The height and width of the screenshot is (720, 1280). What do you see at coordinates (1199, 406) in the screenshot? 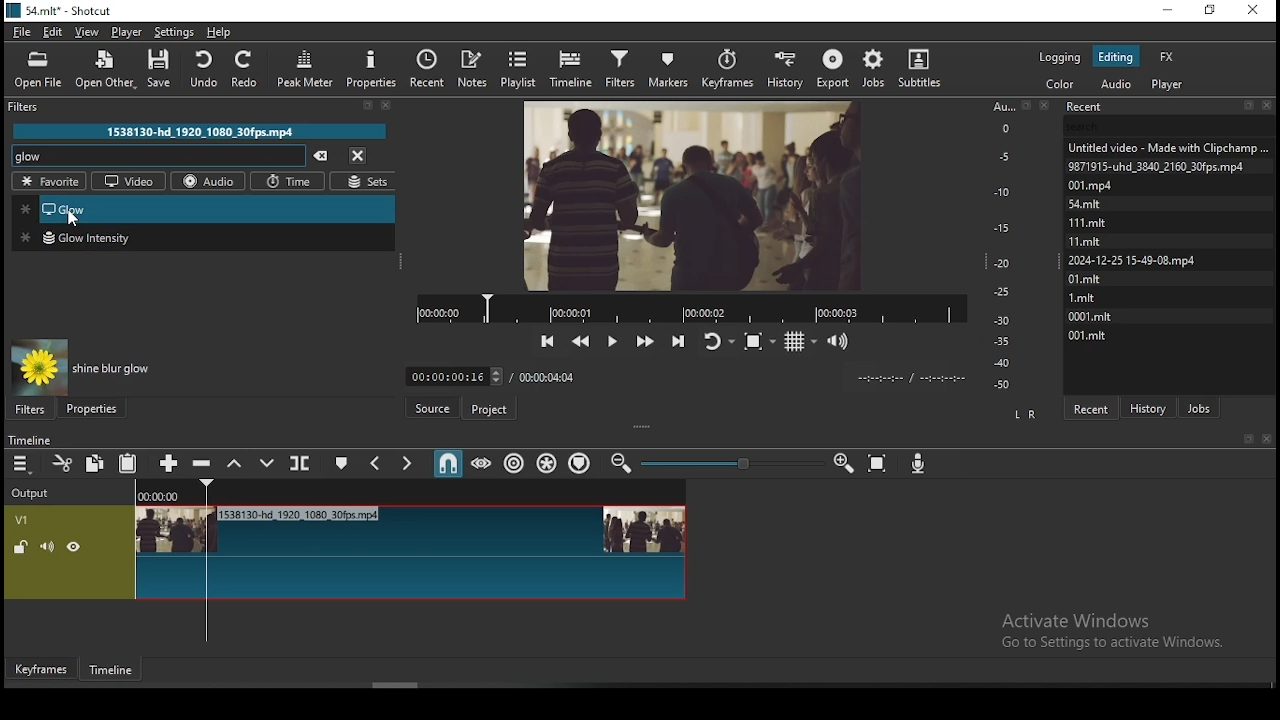
I see `jobs` at bounding box center [1199, 406].